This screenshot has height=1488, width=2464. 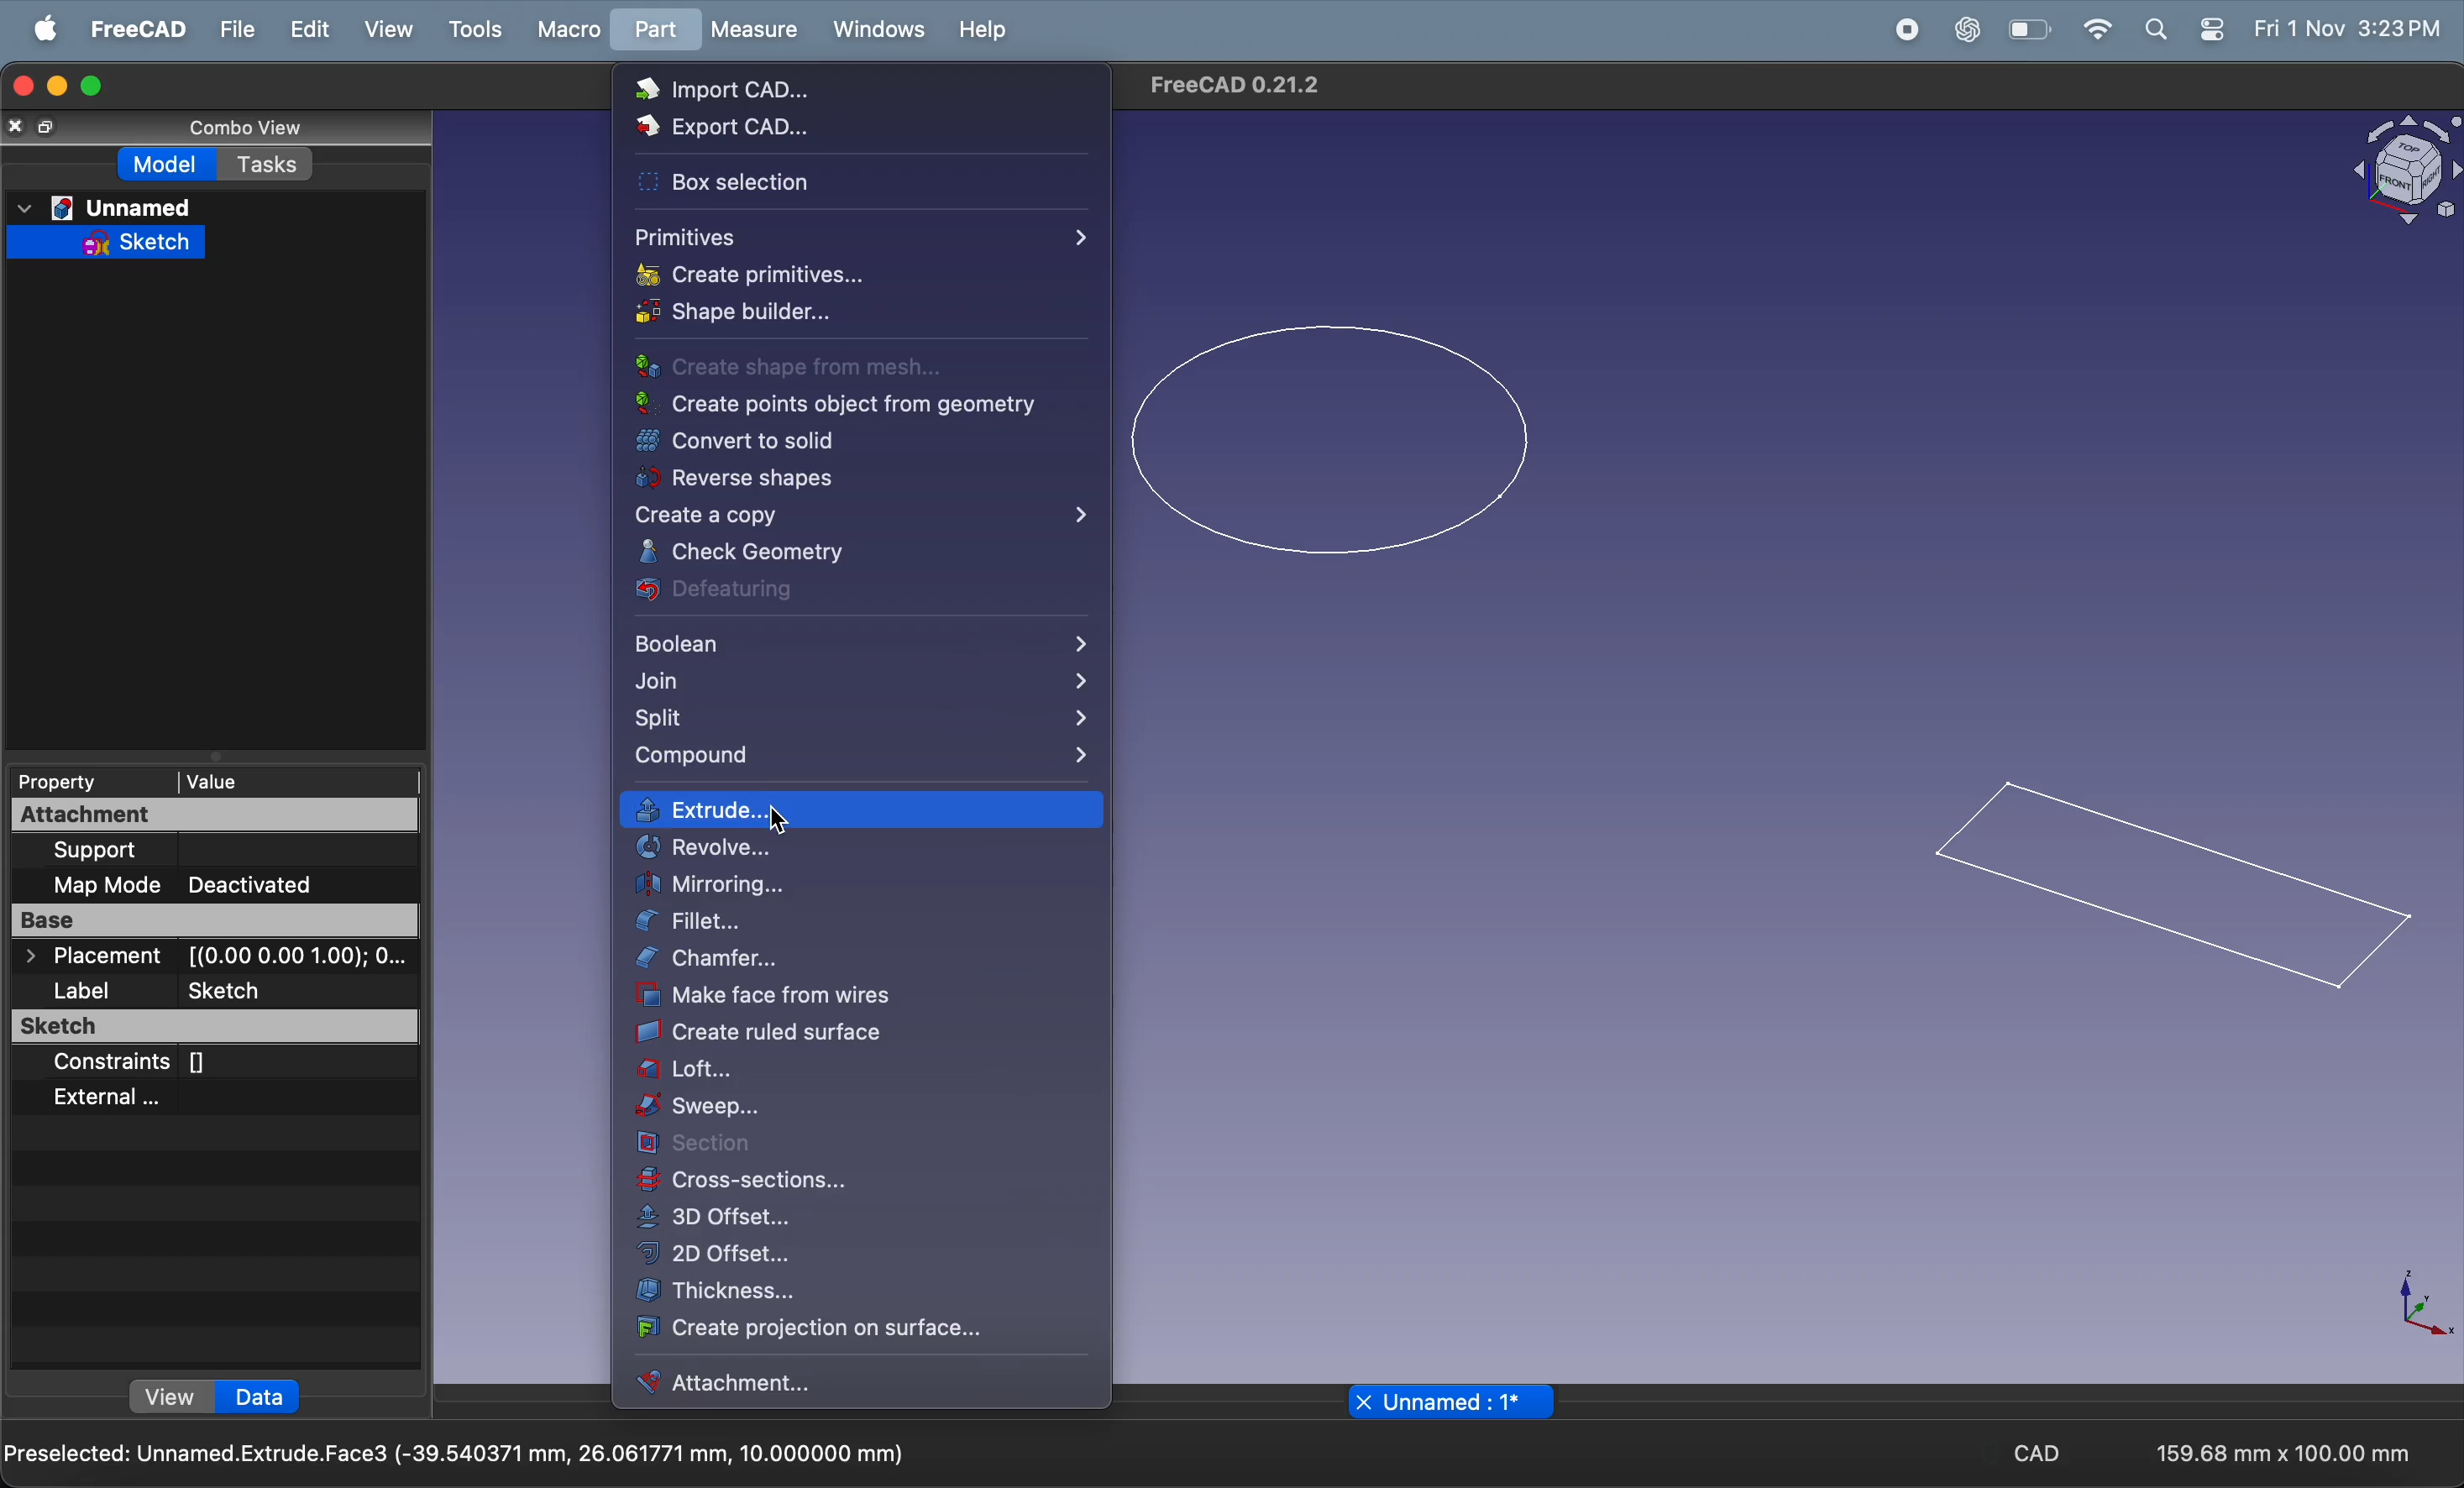 What do you see at coordinates (741, 308) in the screenshot?
I see `Shape builder...` at bounding box center [741, 308].